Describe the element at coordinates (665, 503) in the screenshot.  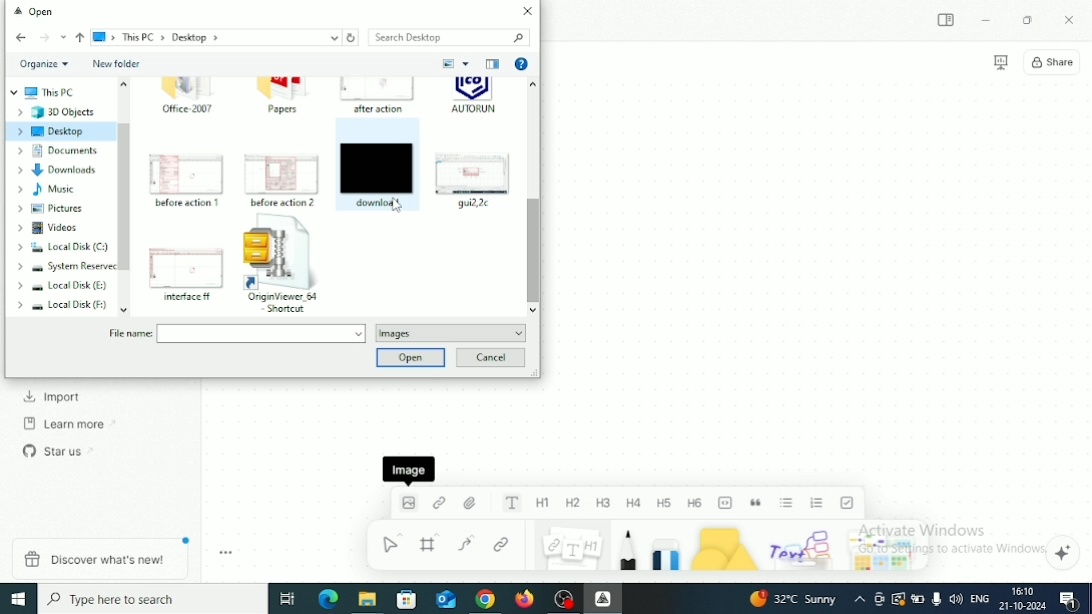
I see `Heading 5` at that location.